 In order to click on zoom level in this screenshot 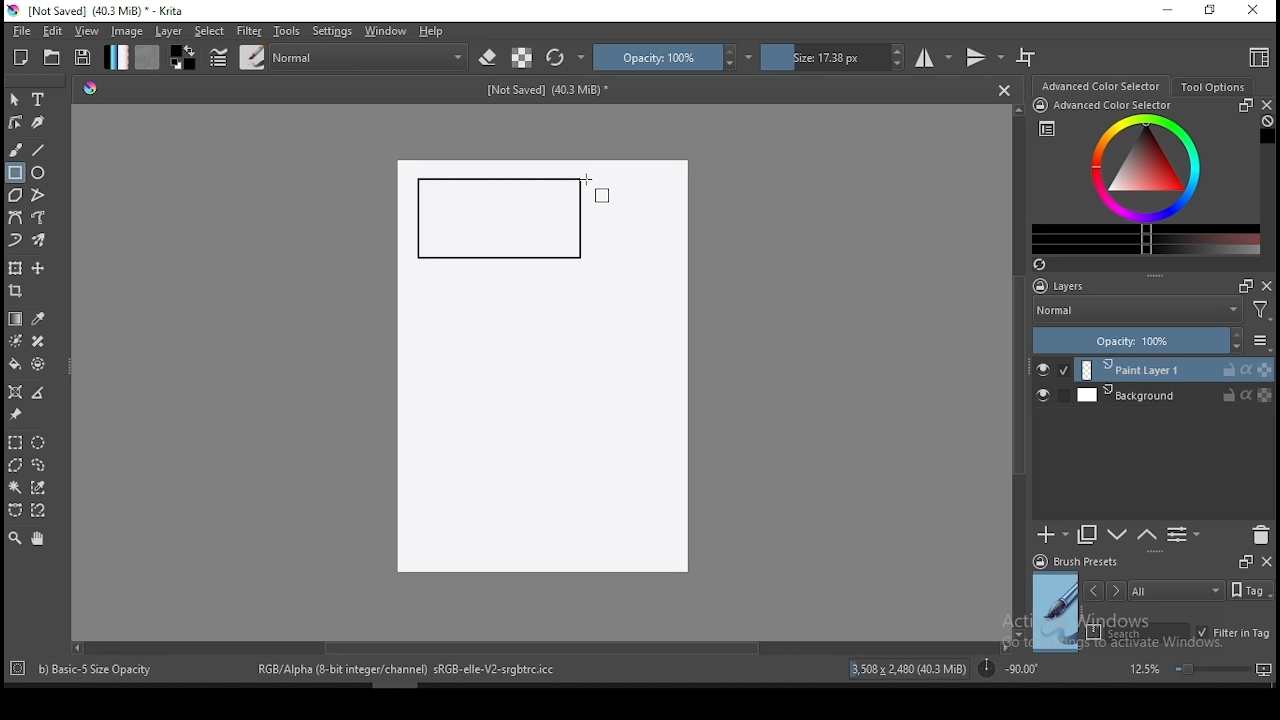, I will do `click(1200, 668)`.